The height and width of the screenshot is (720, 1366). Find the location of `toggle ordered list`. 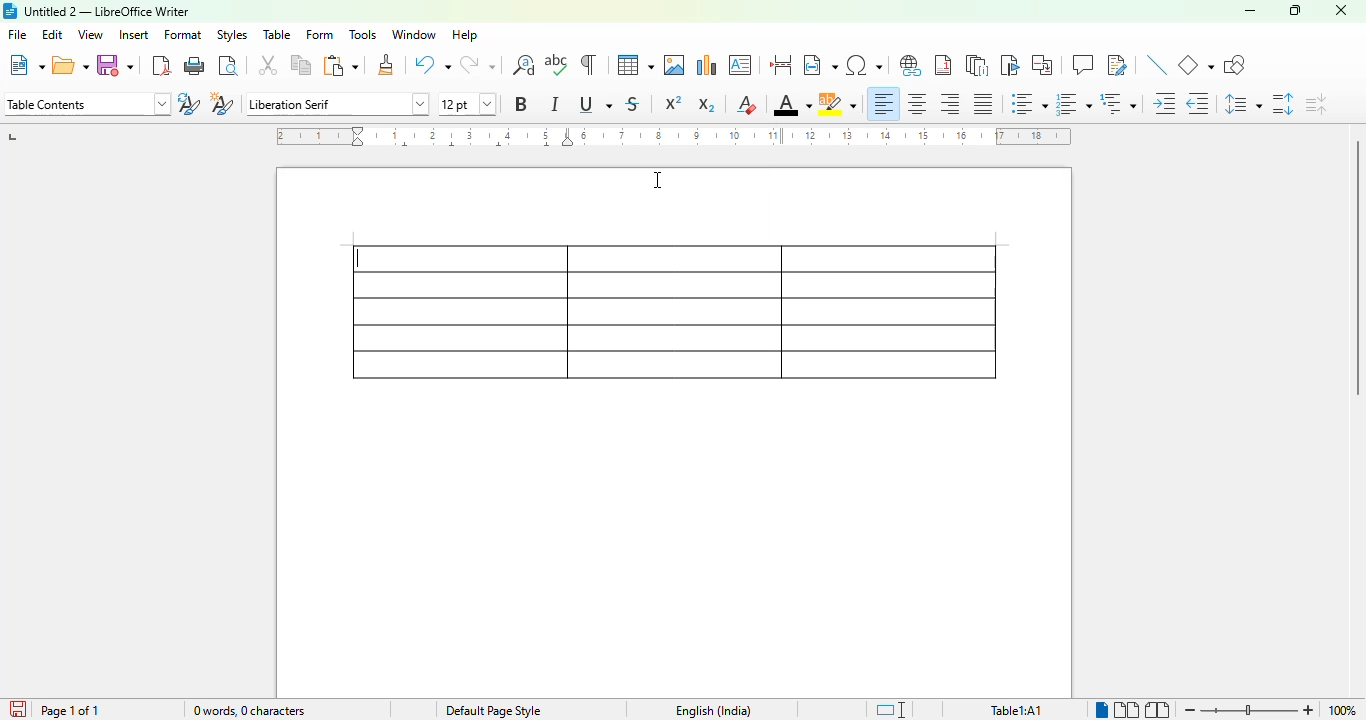

toggle ordered list is located at coordinates (1074, 104).